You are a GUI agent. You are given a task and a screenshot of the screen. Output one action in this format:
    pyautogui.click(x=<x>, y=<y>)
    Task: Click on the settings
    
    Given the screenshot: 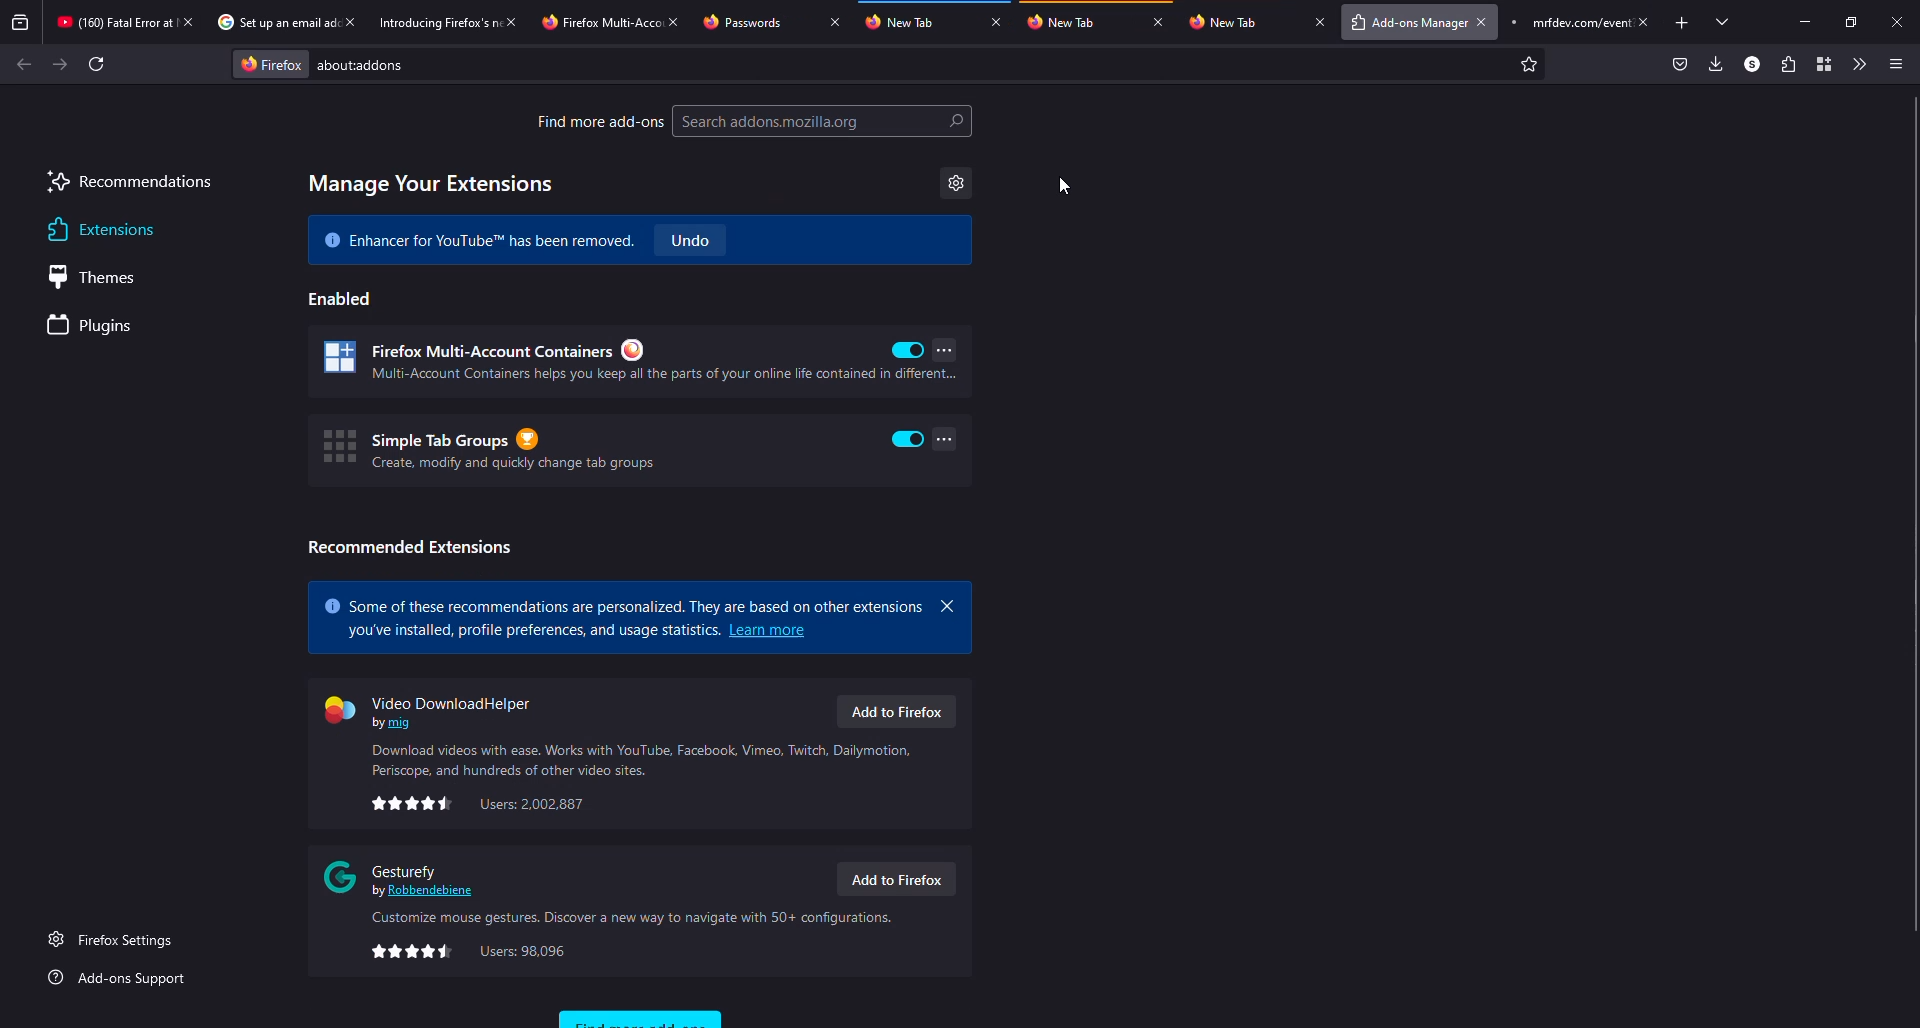 What is the action you would take?
    pyautogui.click(x=956, y=183)
    